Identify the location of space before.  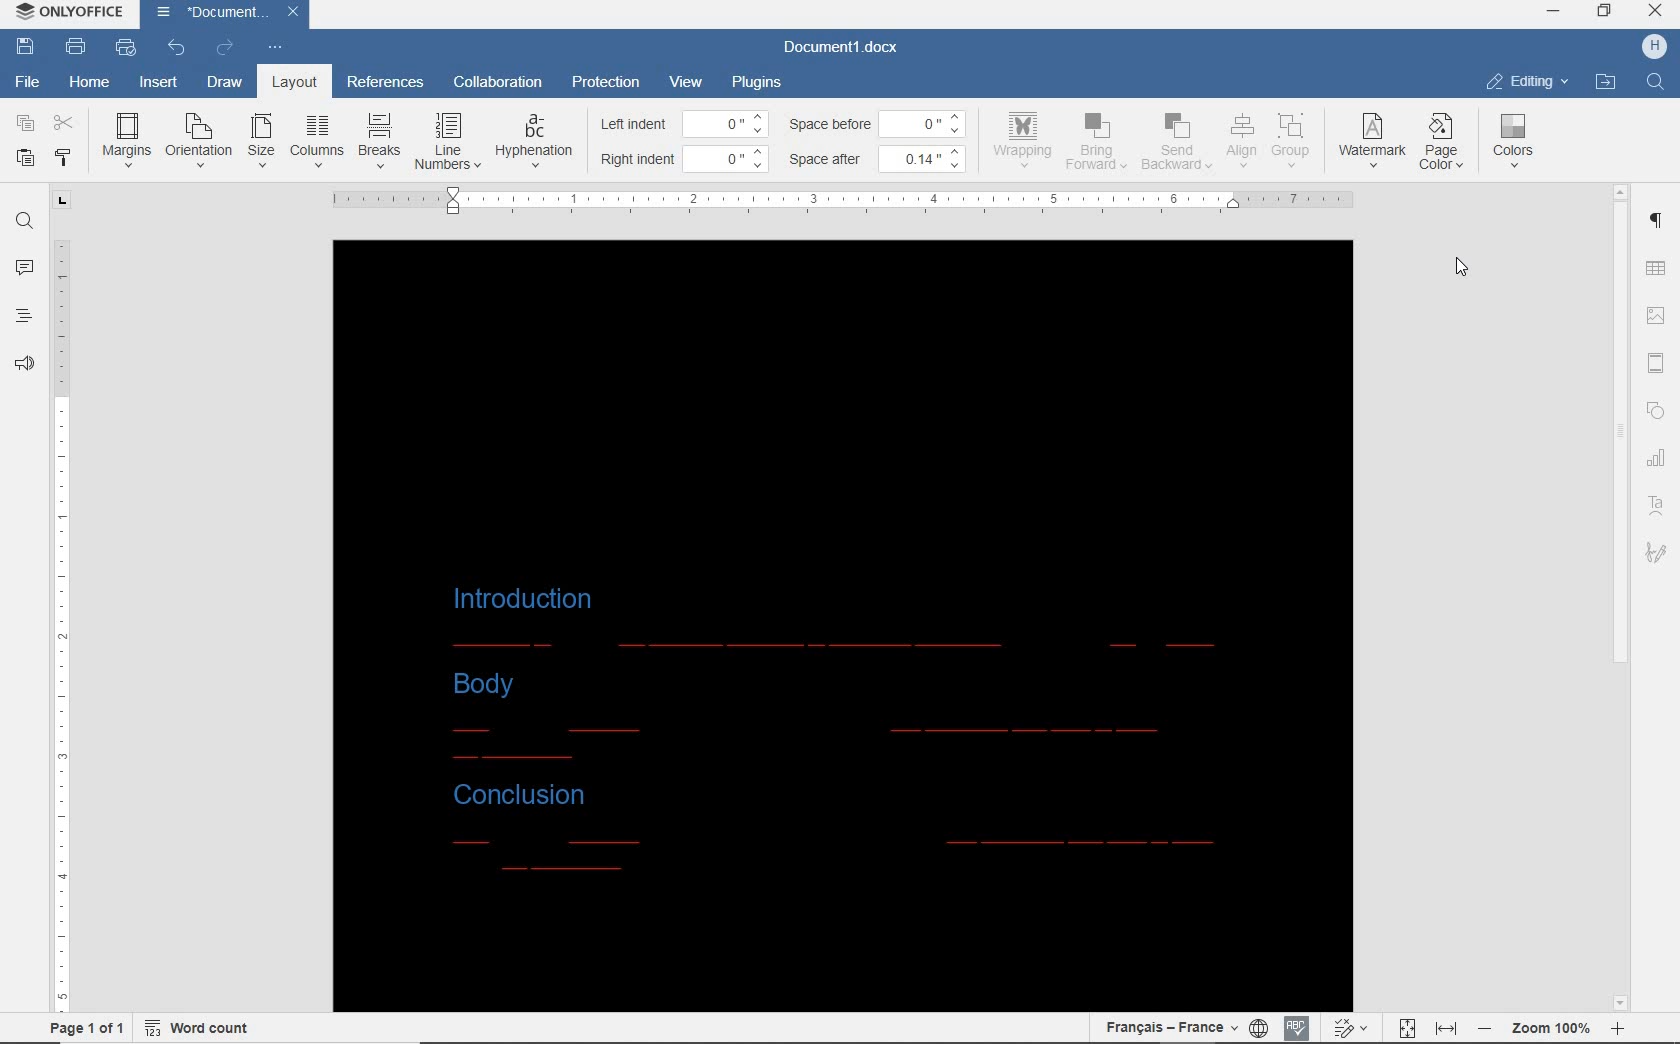
(830, 125).